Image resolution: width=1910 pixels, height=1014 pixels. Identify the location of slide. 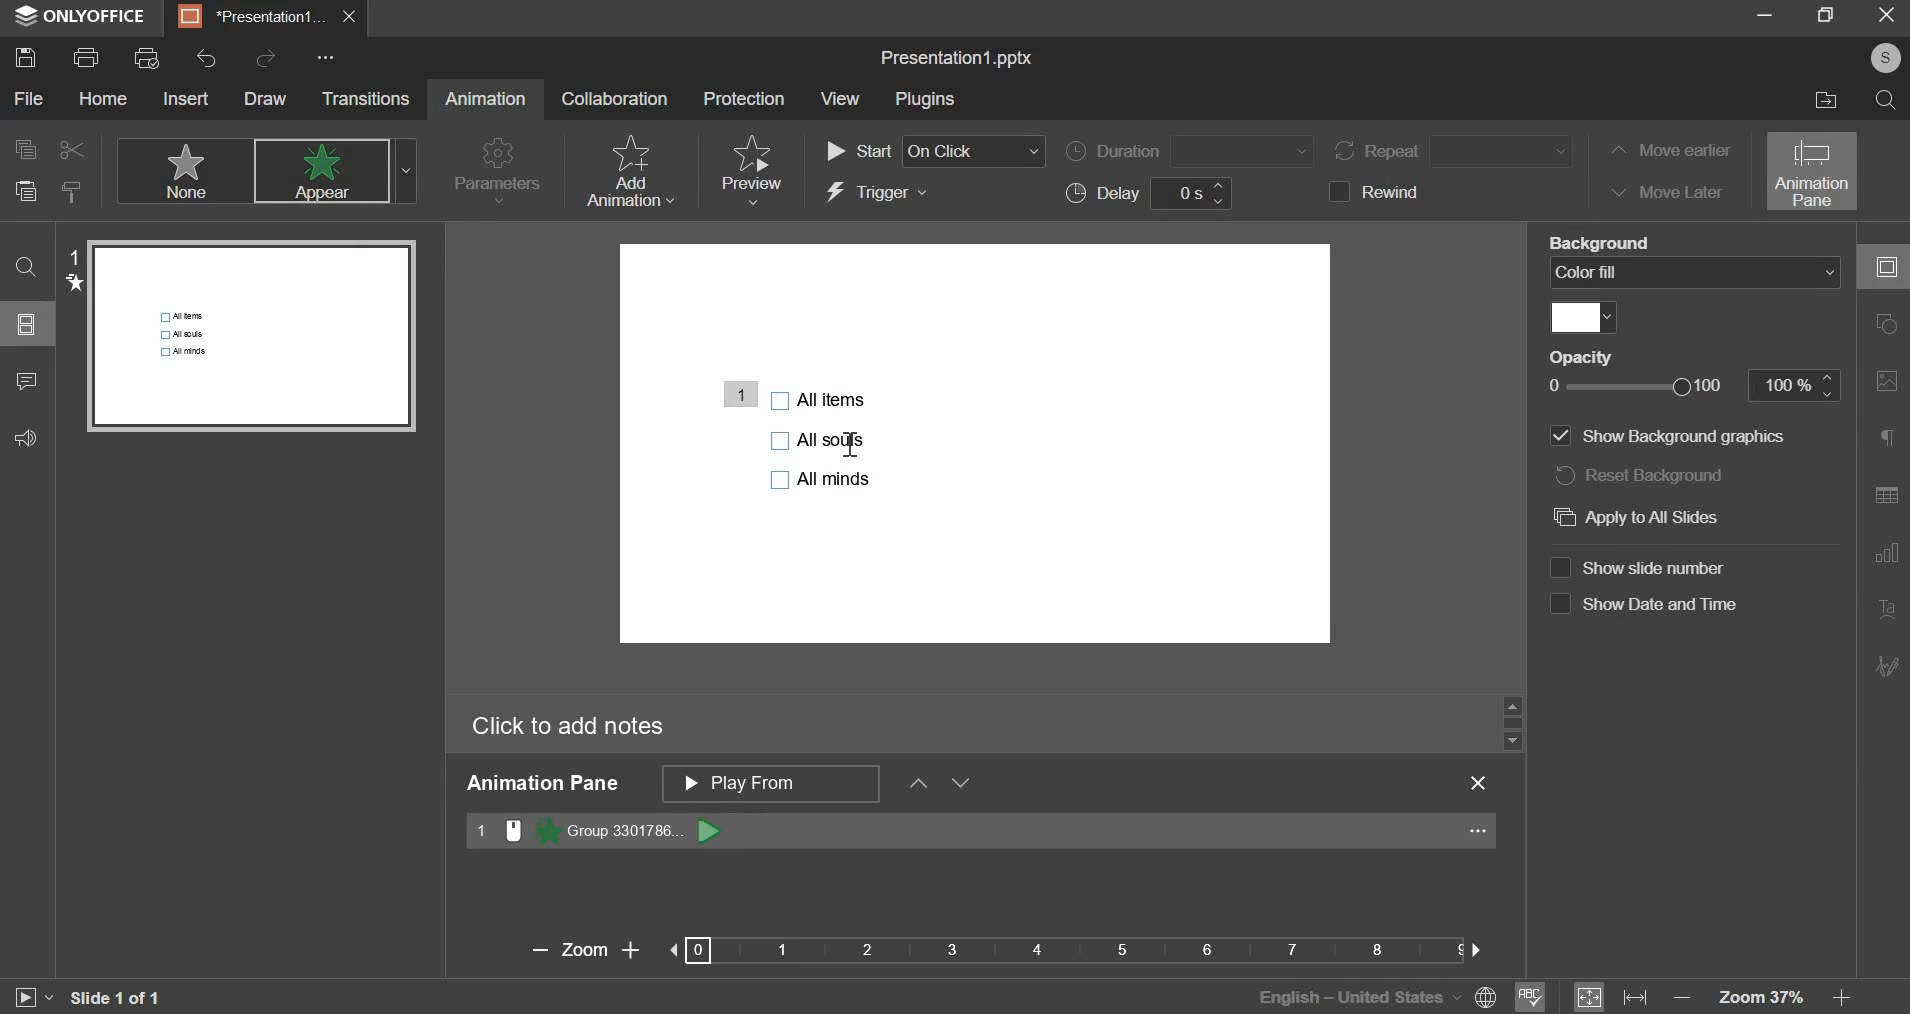
(29, 324).